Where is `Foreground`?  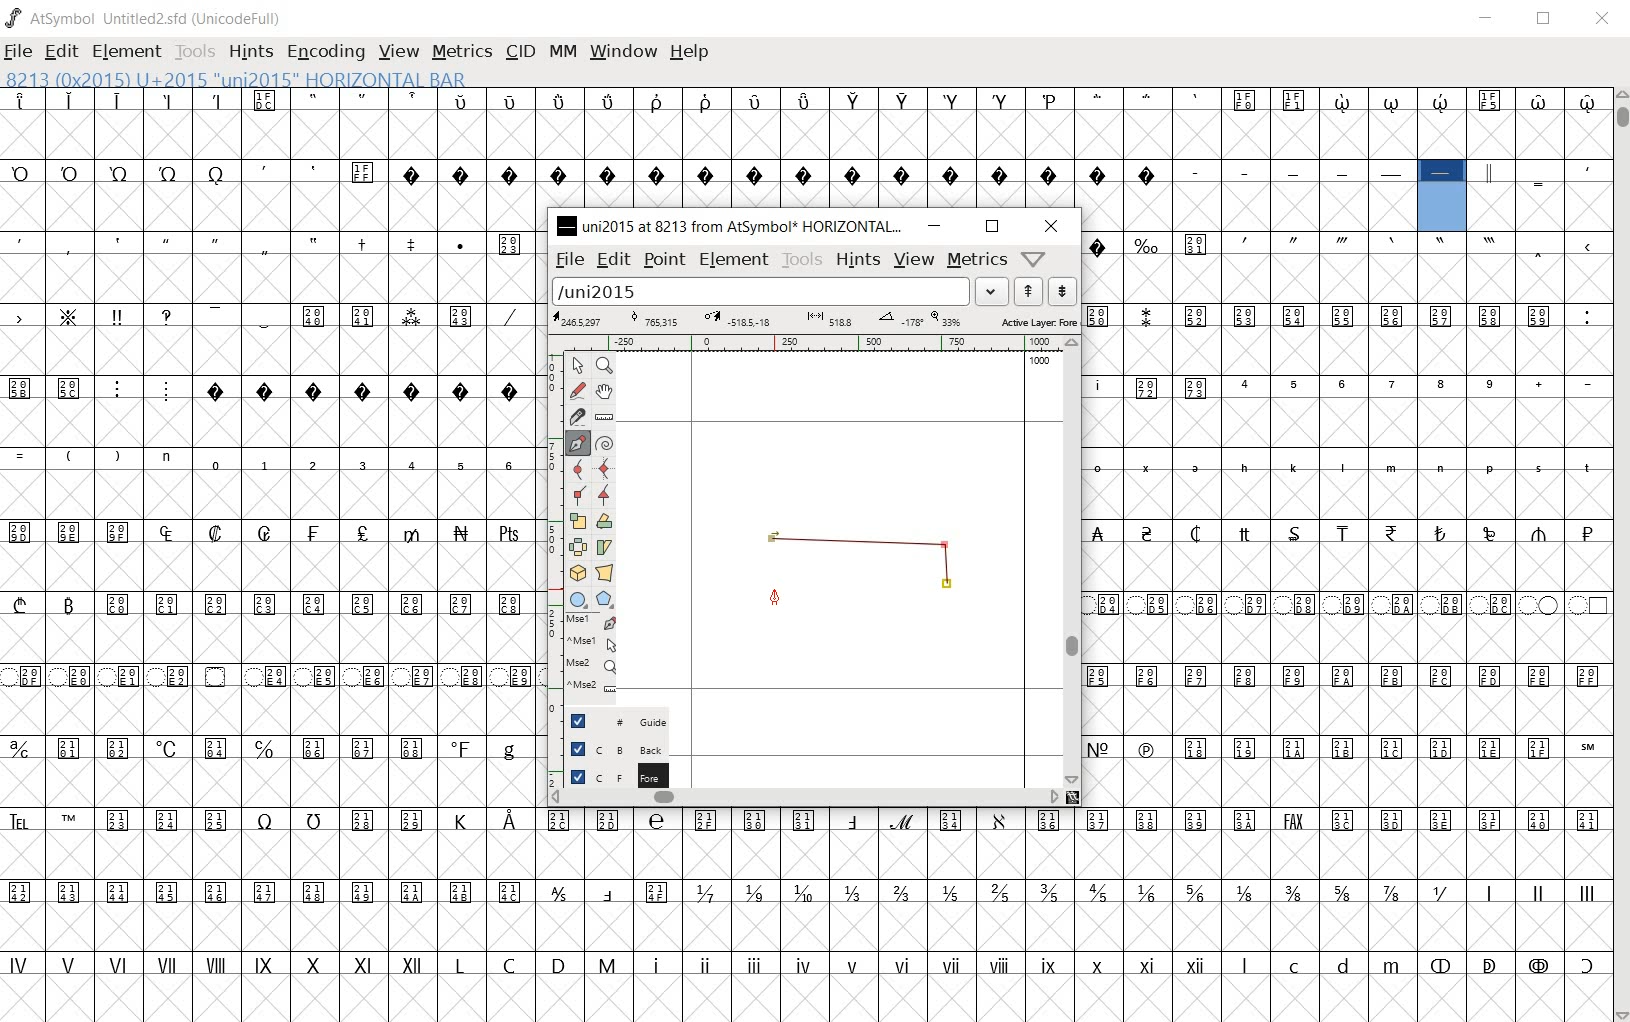 Foreground is located at coordinates (607, 775).